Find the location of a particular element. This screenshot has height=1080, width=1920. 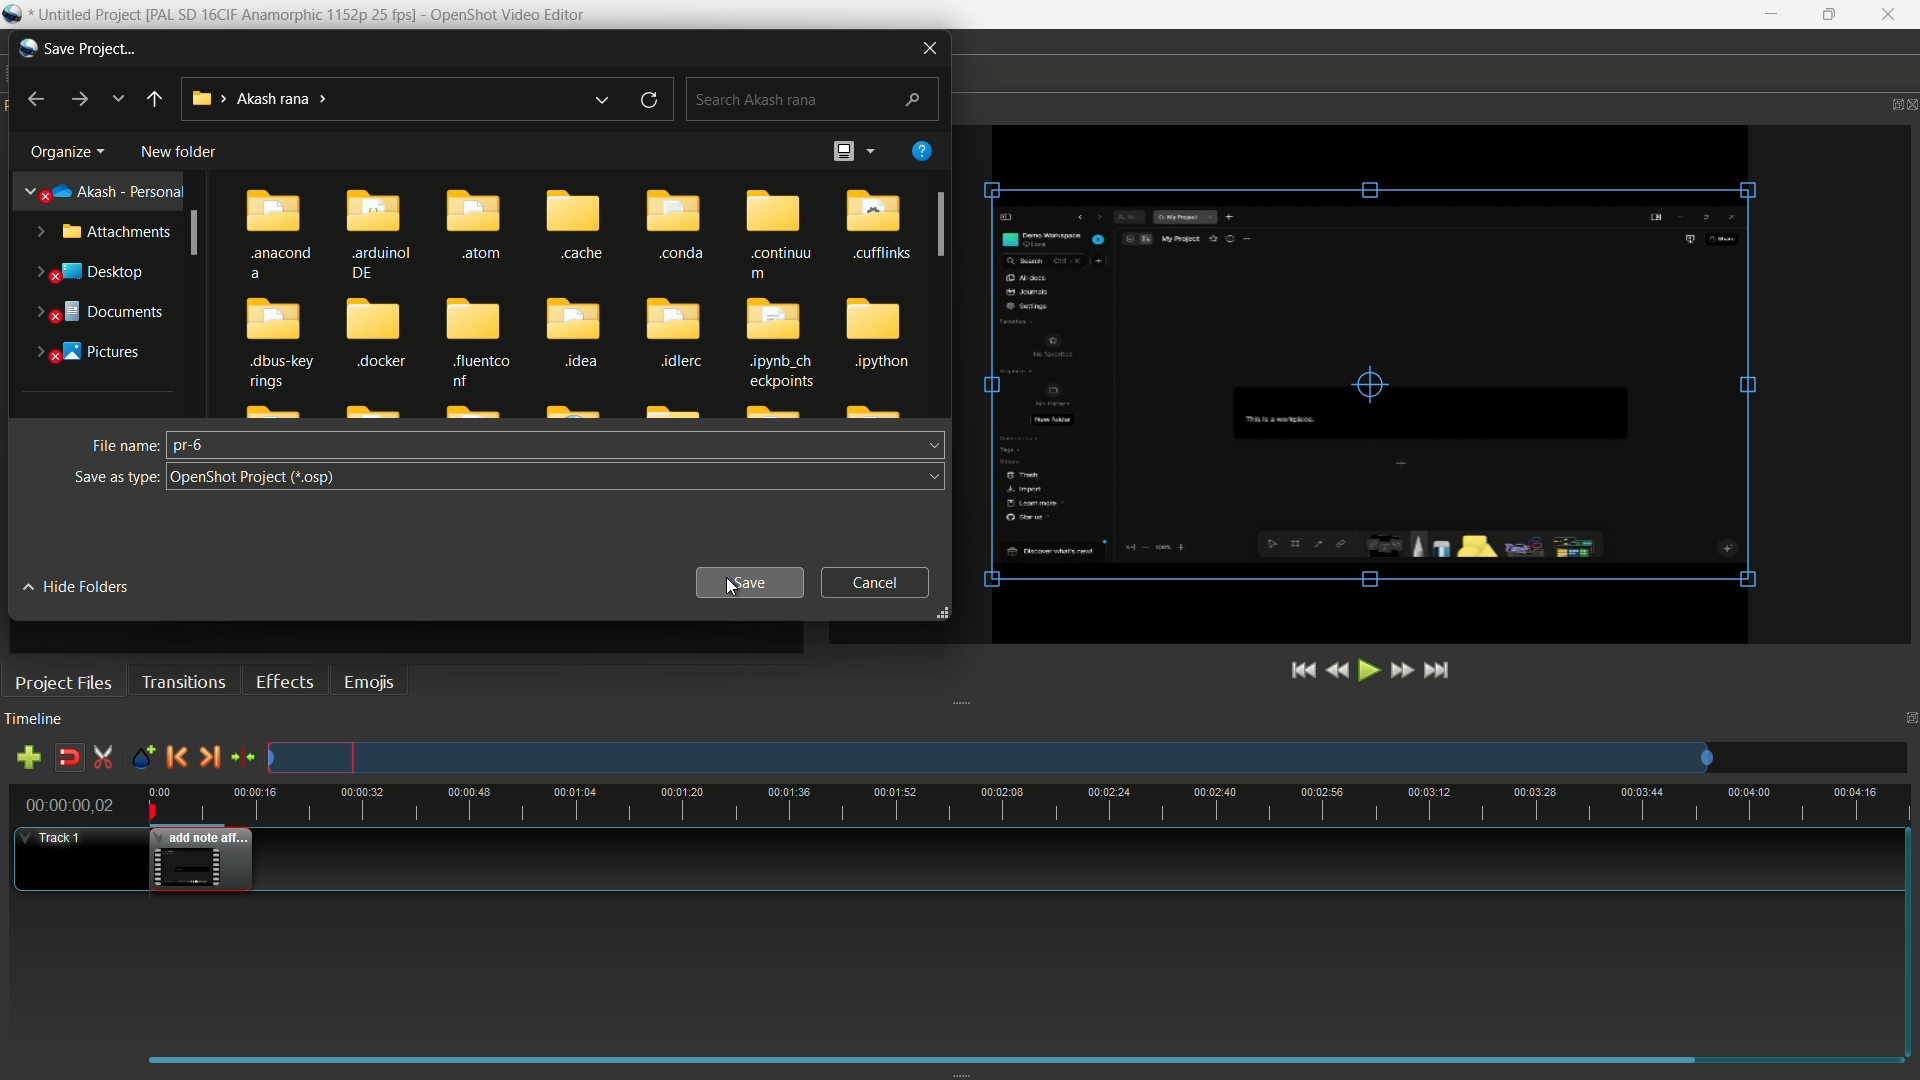

current time is located at coordinates (70, 805).